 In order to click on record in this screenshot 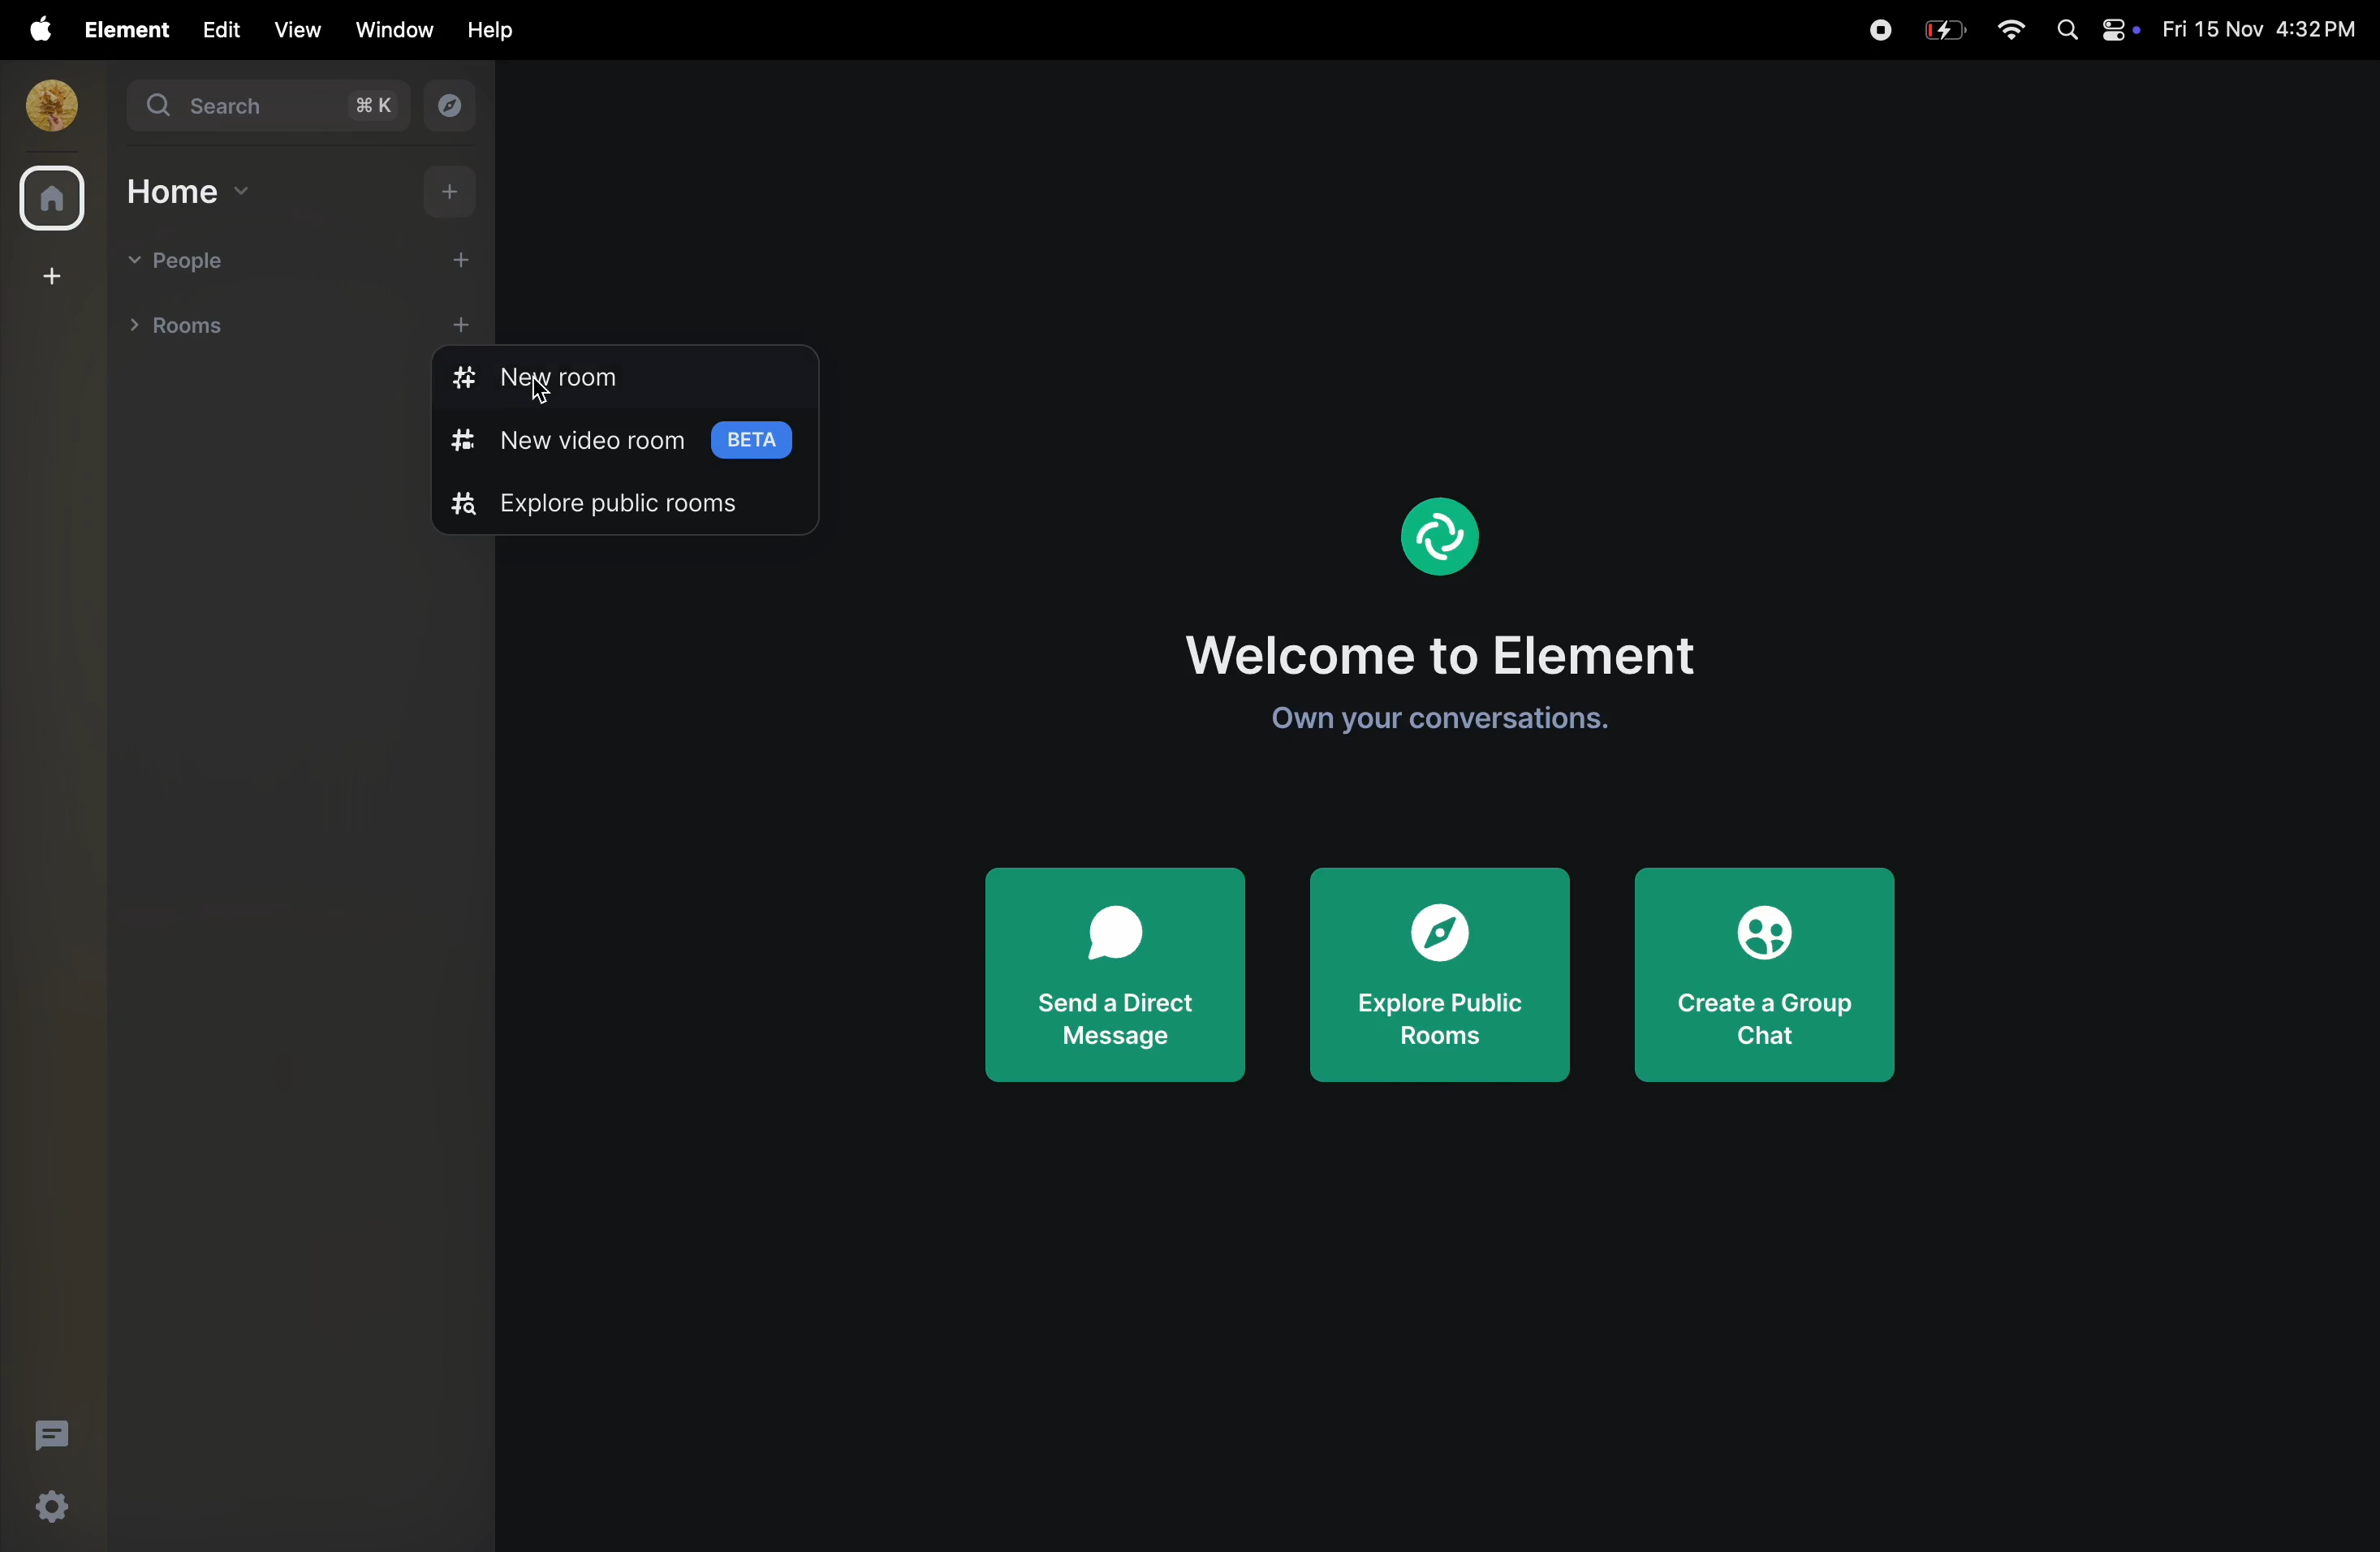, I will do `click(1879, 27)`.